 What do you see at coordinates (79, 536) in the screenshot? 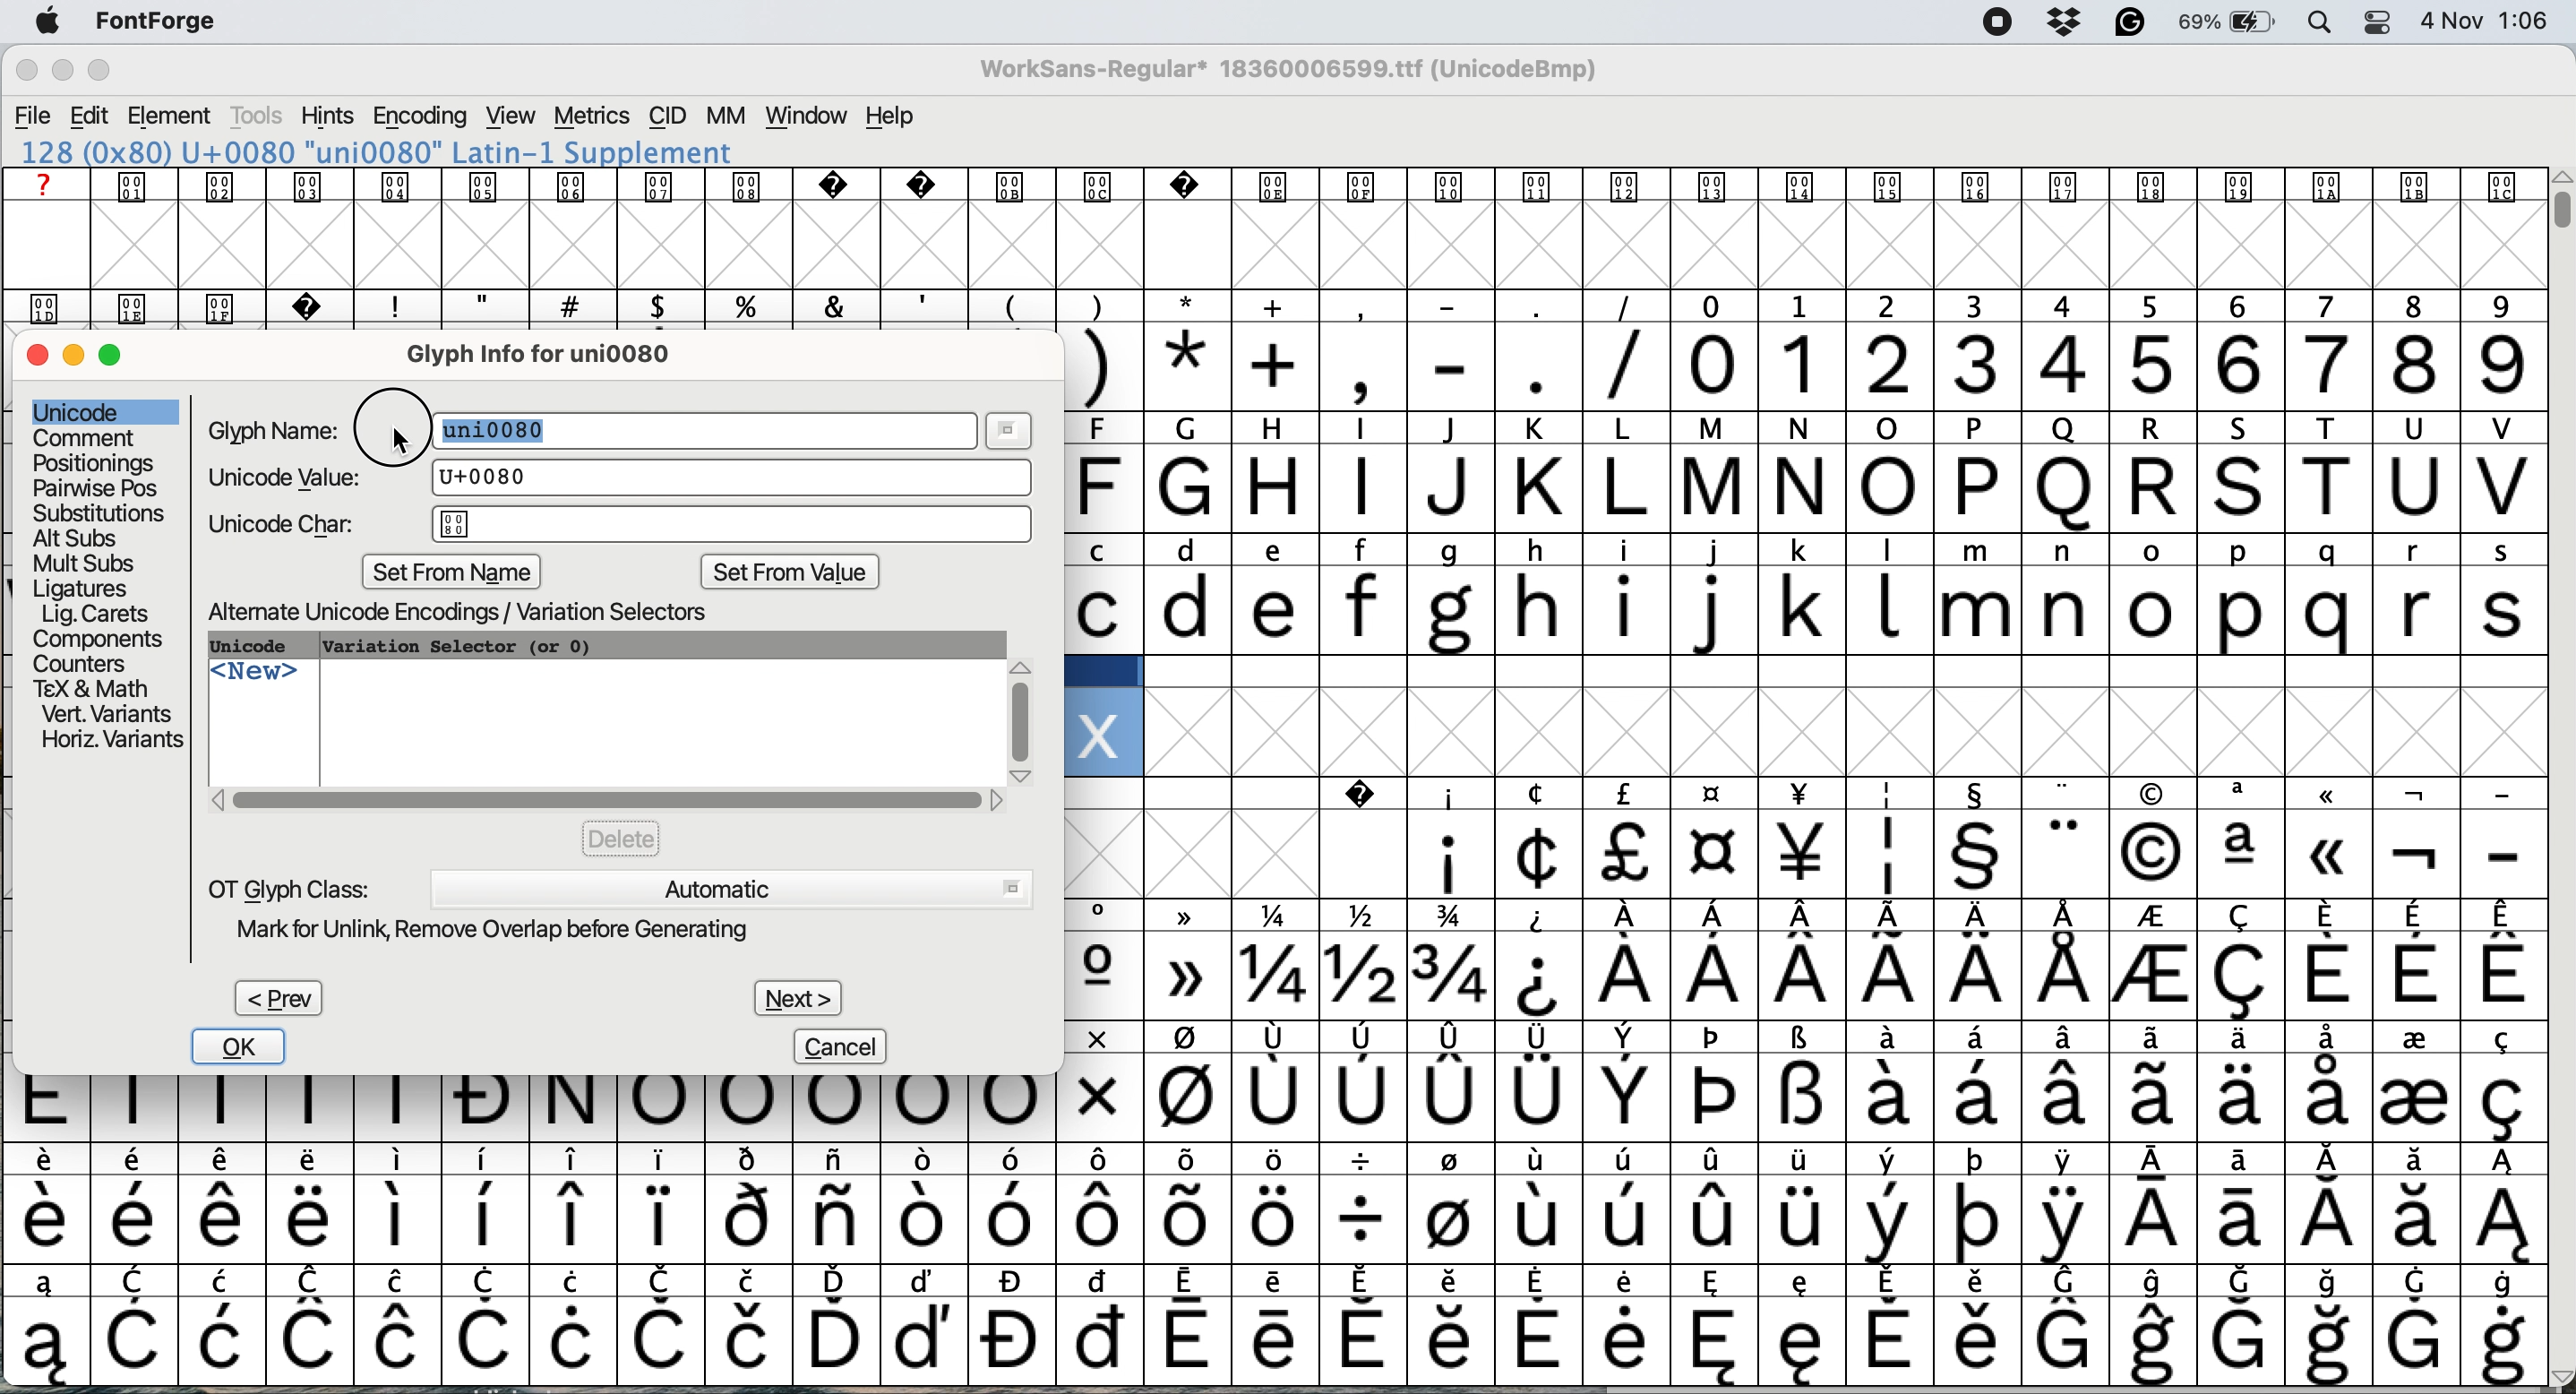
I see `alt subs` at bounding box center [79, 536].